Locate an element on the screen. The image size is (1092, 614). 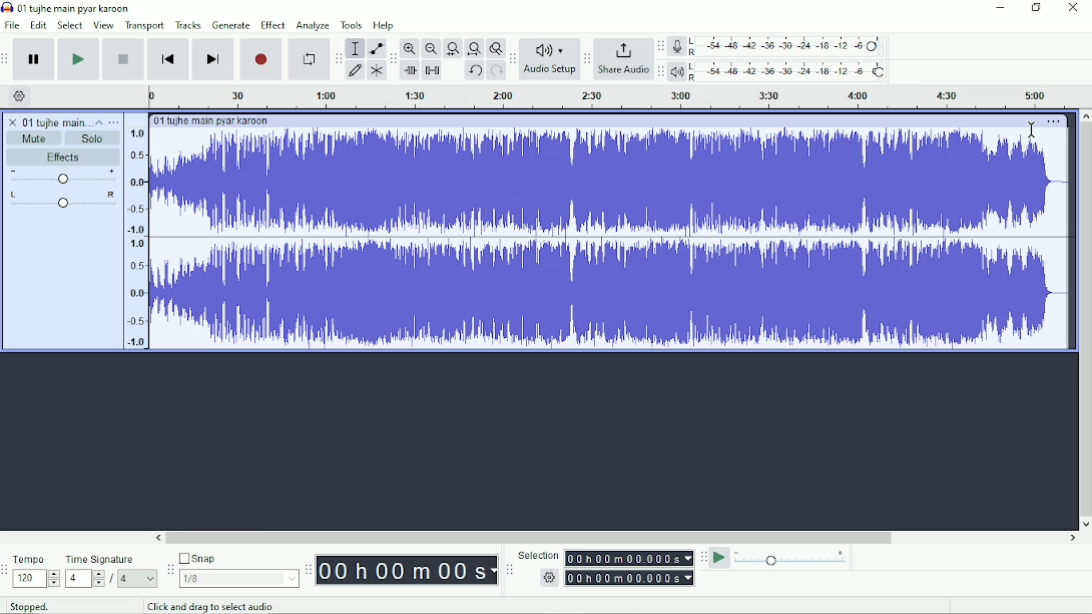
Playback meter is located at coordinates (778, 71).